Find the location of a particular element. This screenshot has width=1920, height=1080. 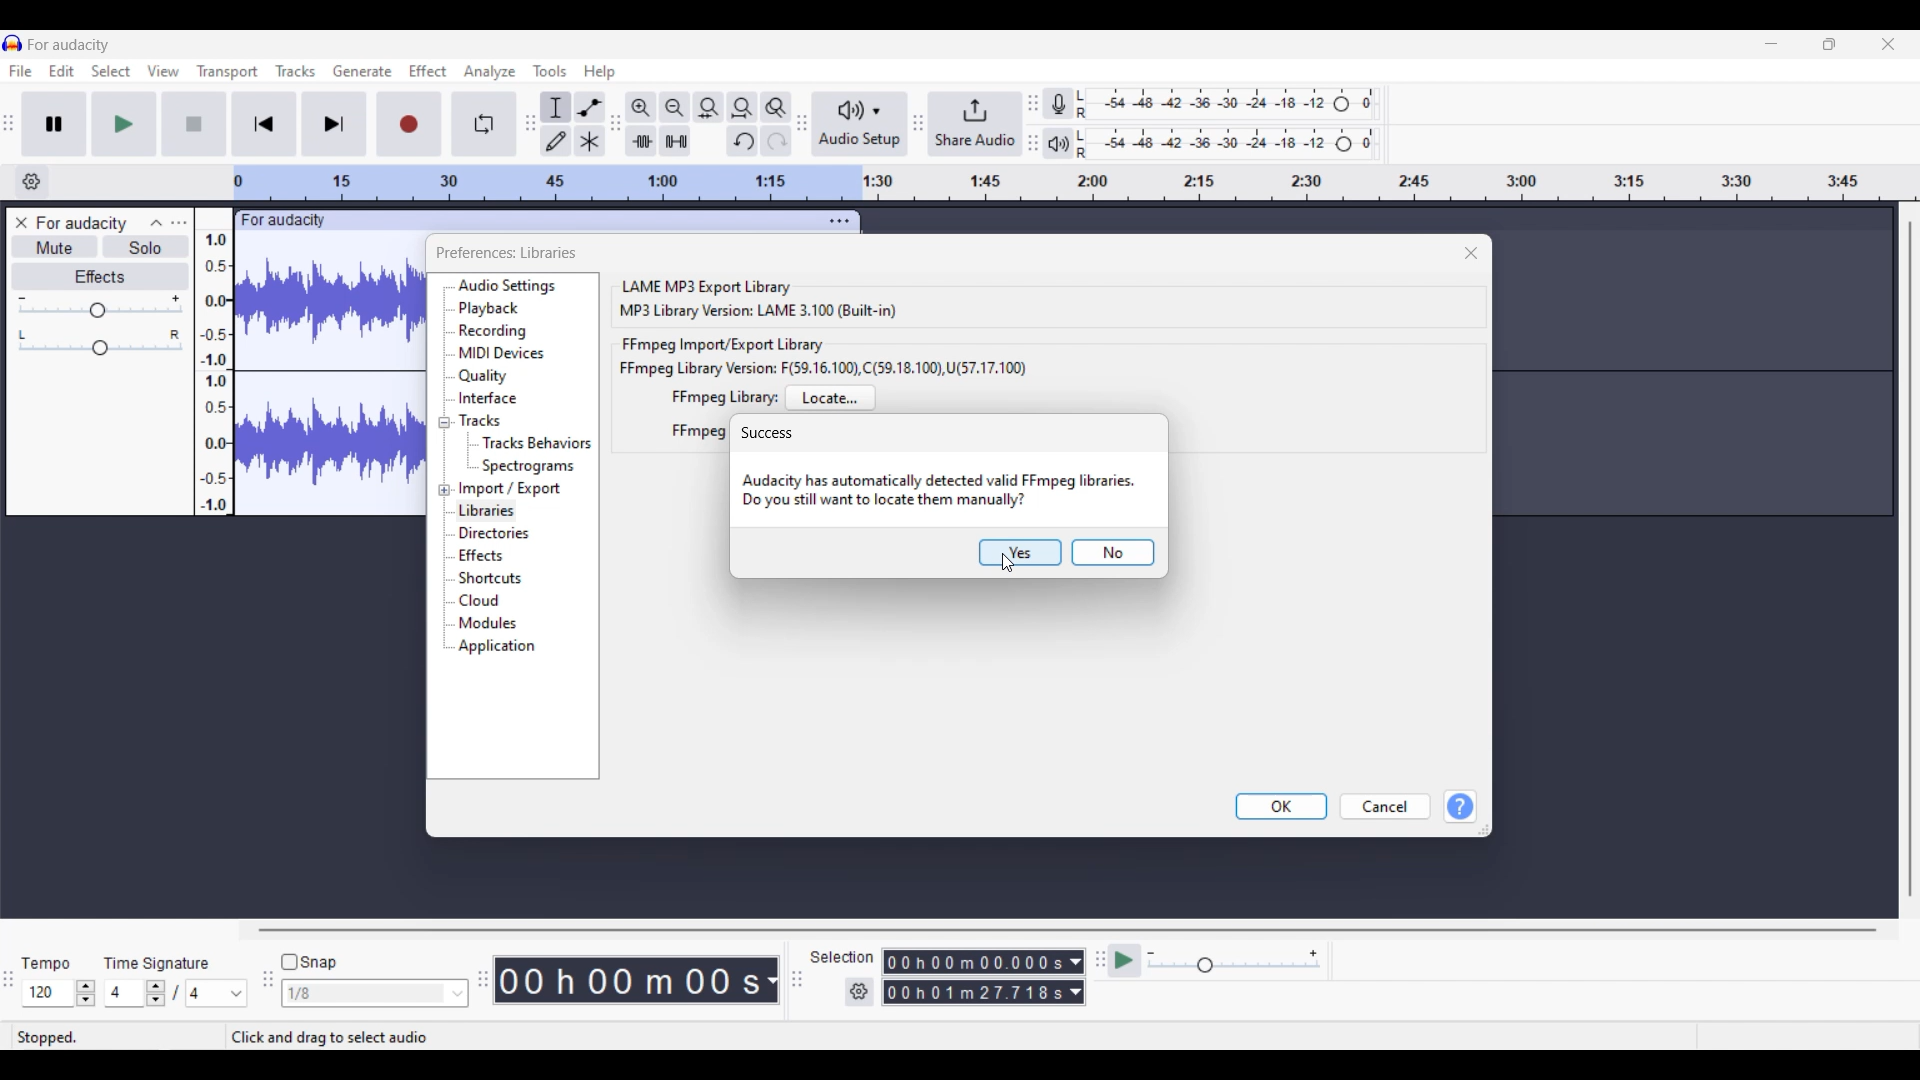

for audacity is located at coordinates (285, 221).